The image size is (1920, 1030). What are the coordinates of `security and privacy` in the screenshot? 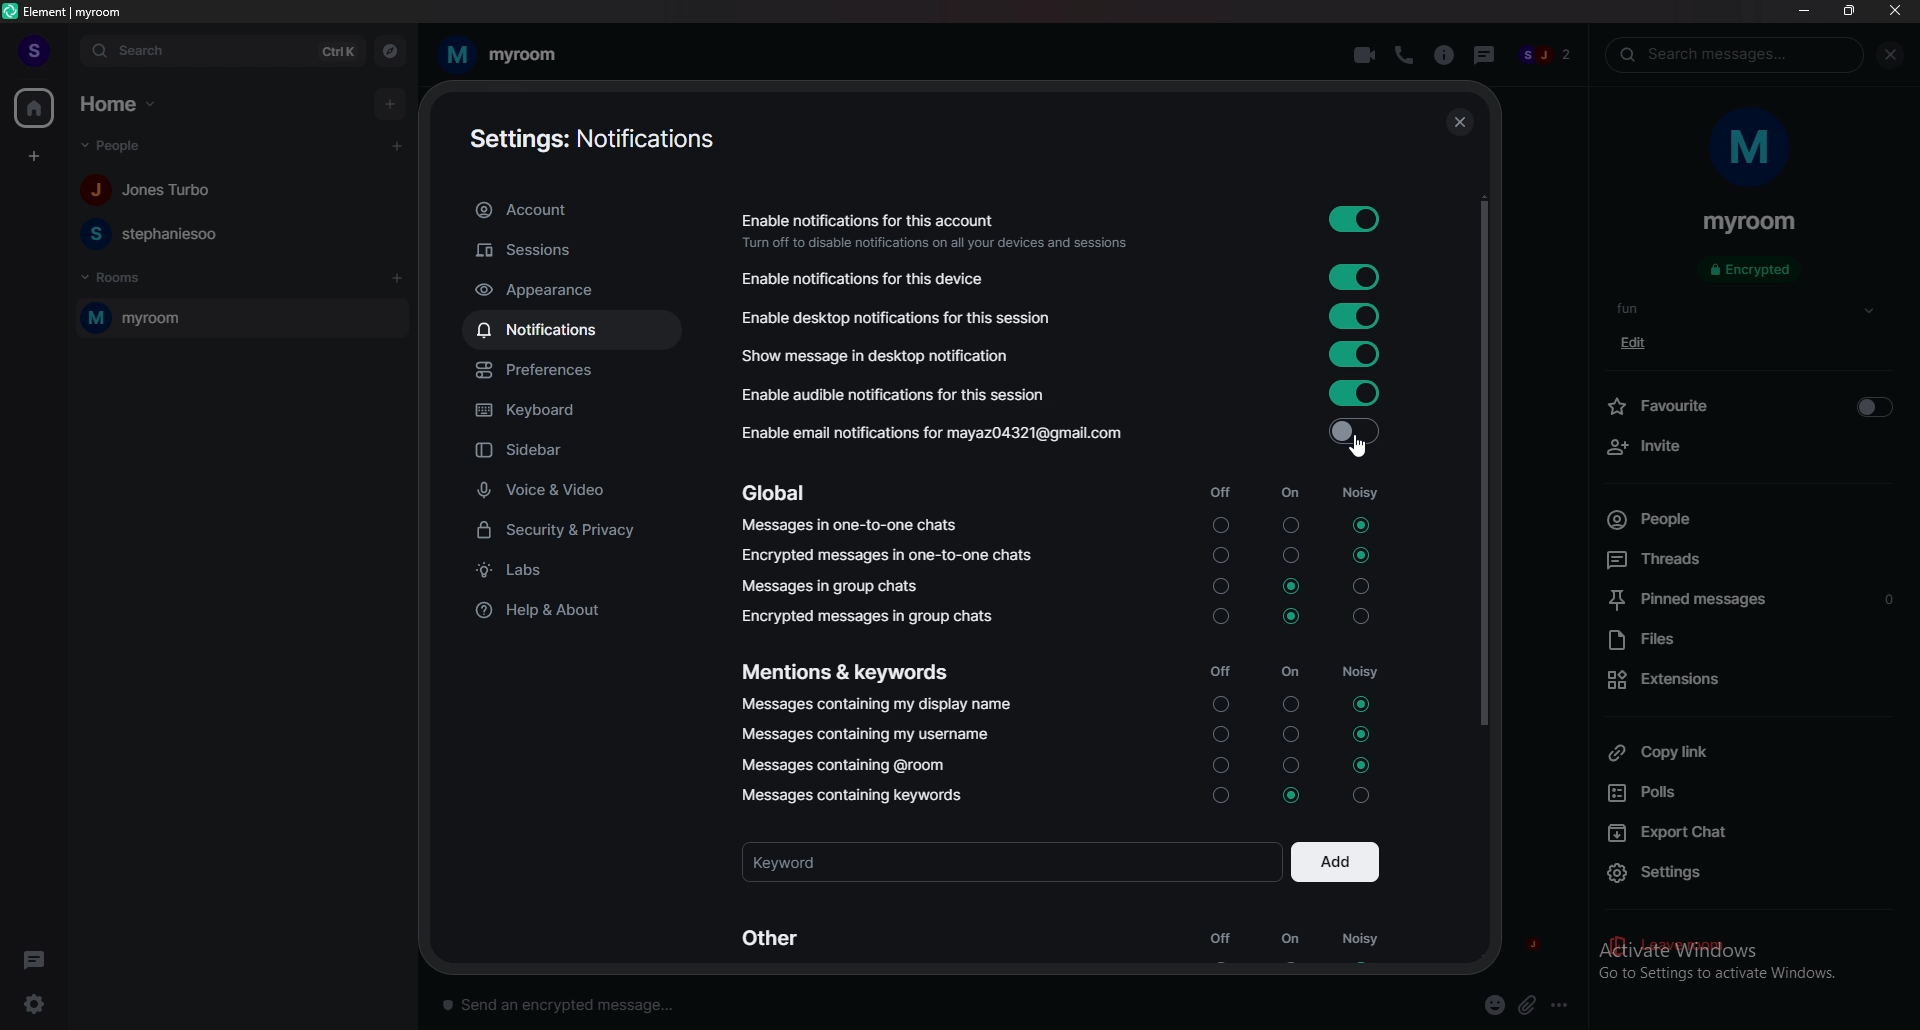 It's located at (572, 532).